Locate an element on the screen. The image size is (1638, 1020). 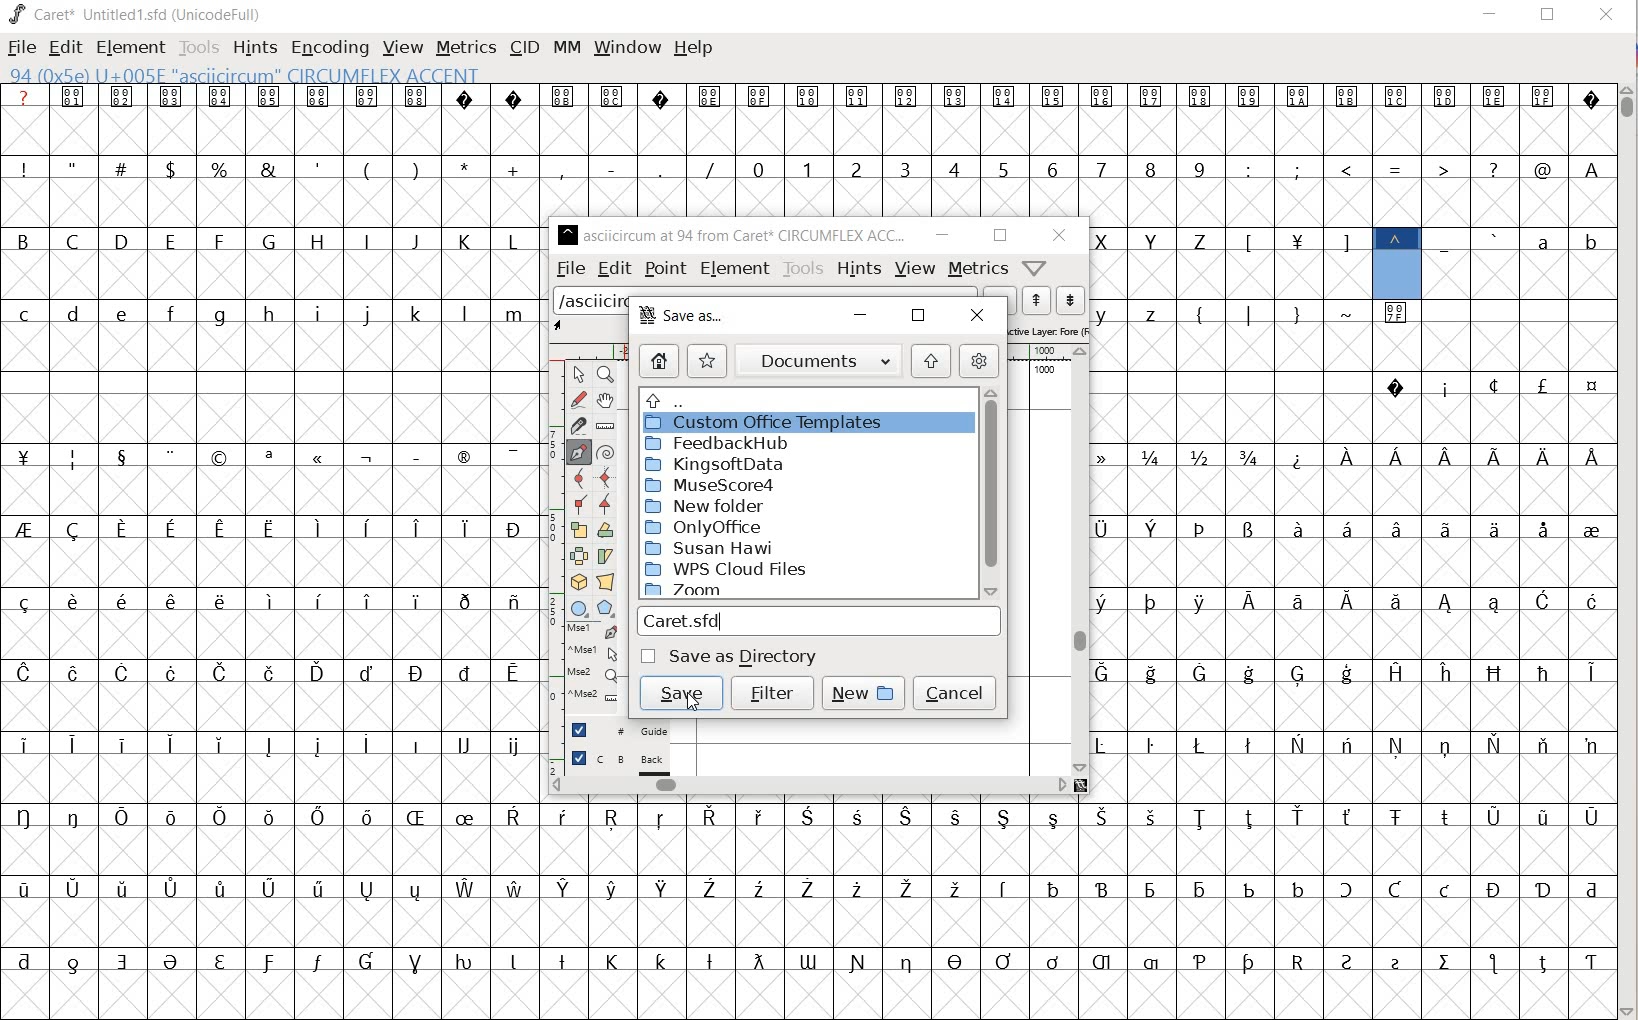
background is located at coordinates (621, 761).